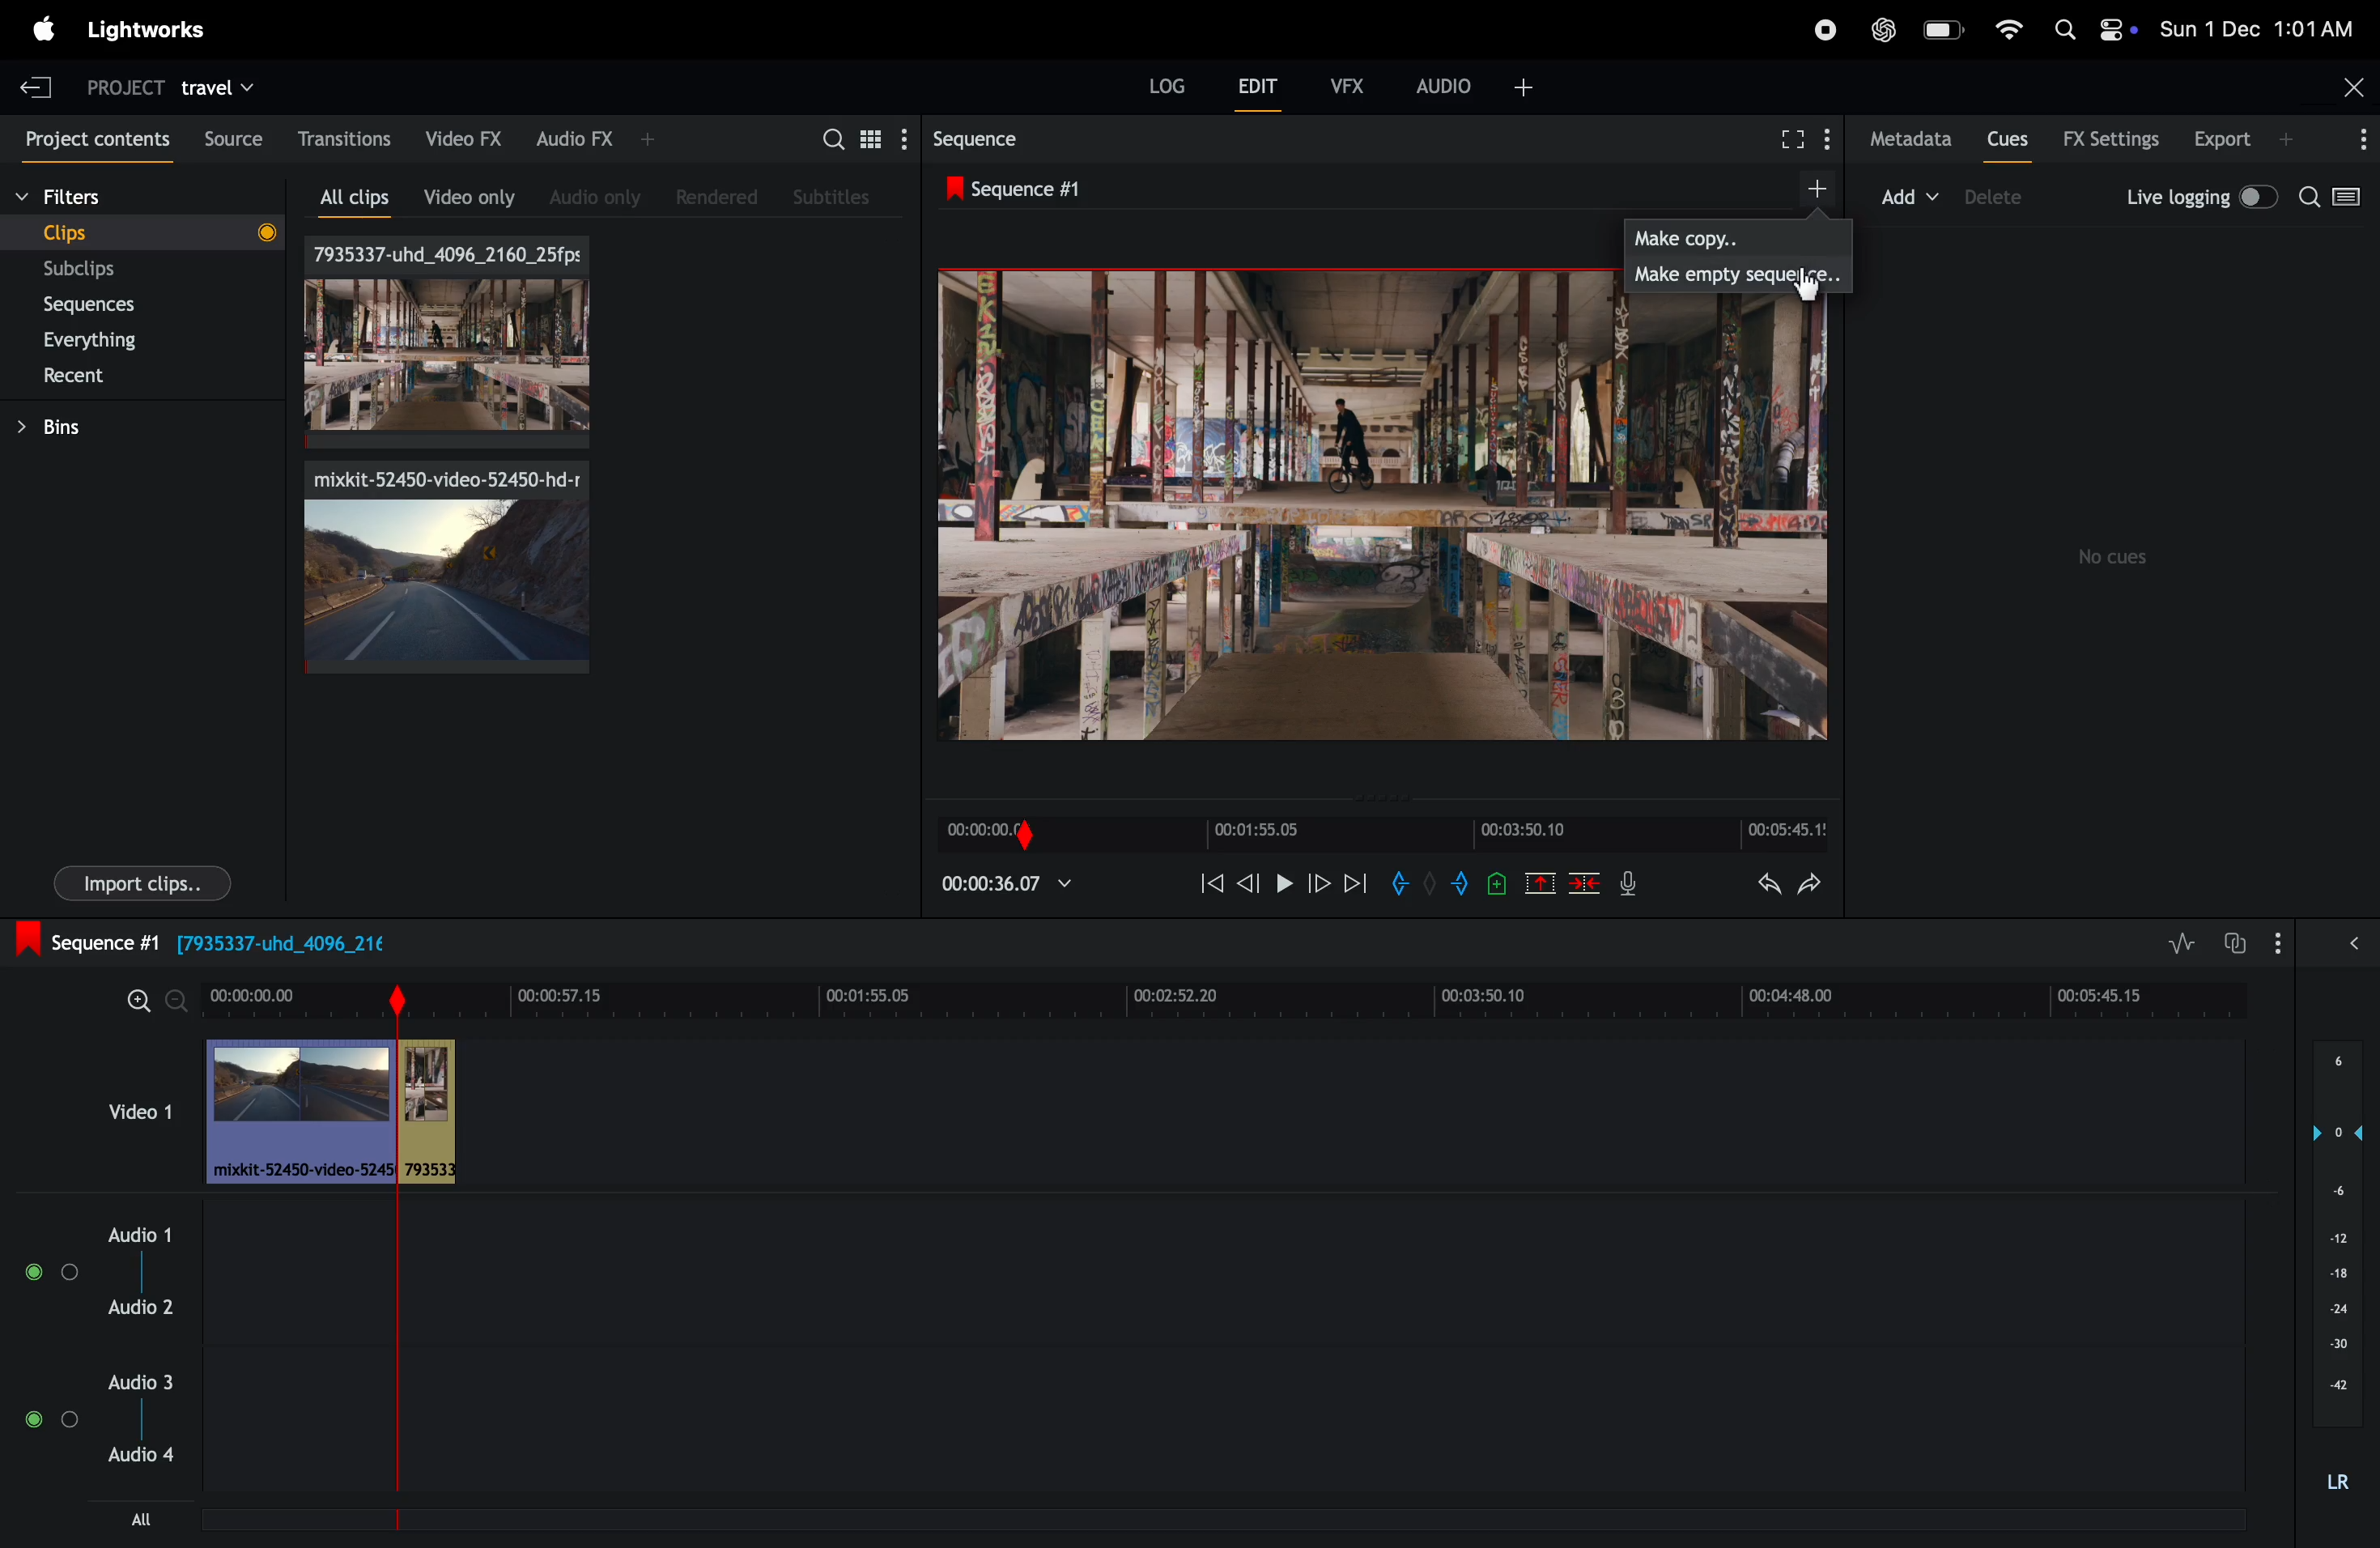 The height and width of the screenshot is (1548, 2380). What do you see at coordinates (1354, 882) in the screenshot?
I see `next frame` at bounding box center [1354, 882].